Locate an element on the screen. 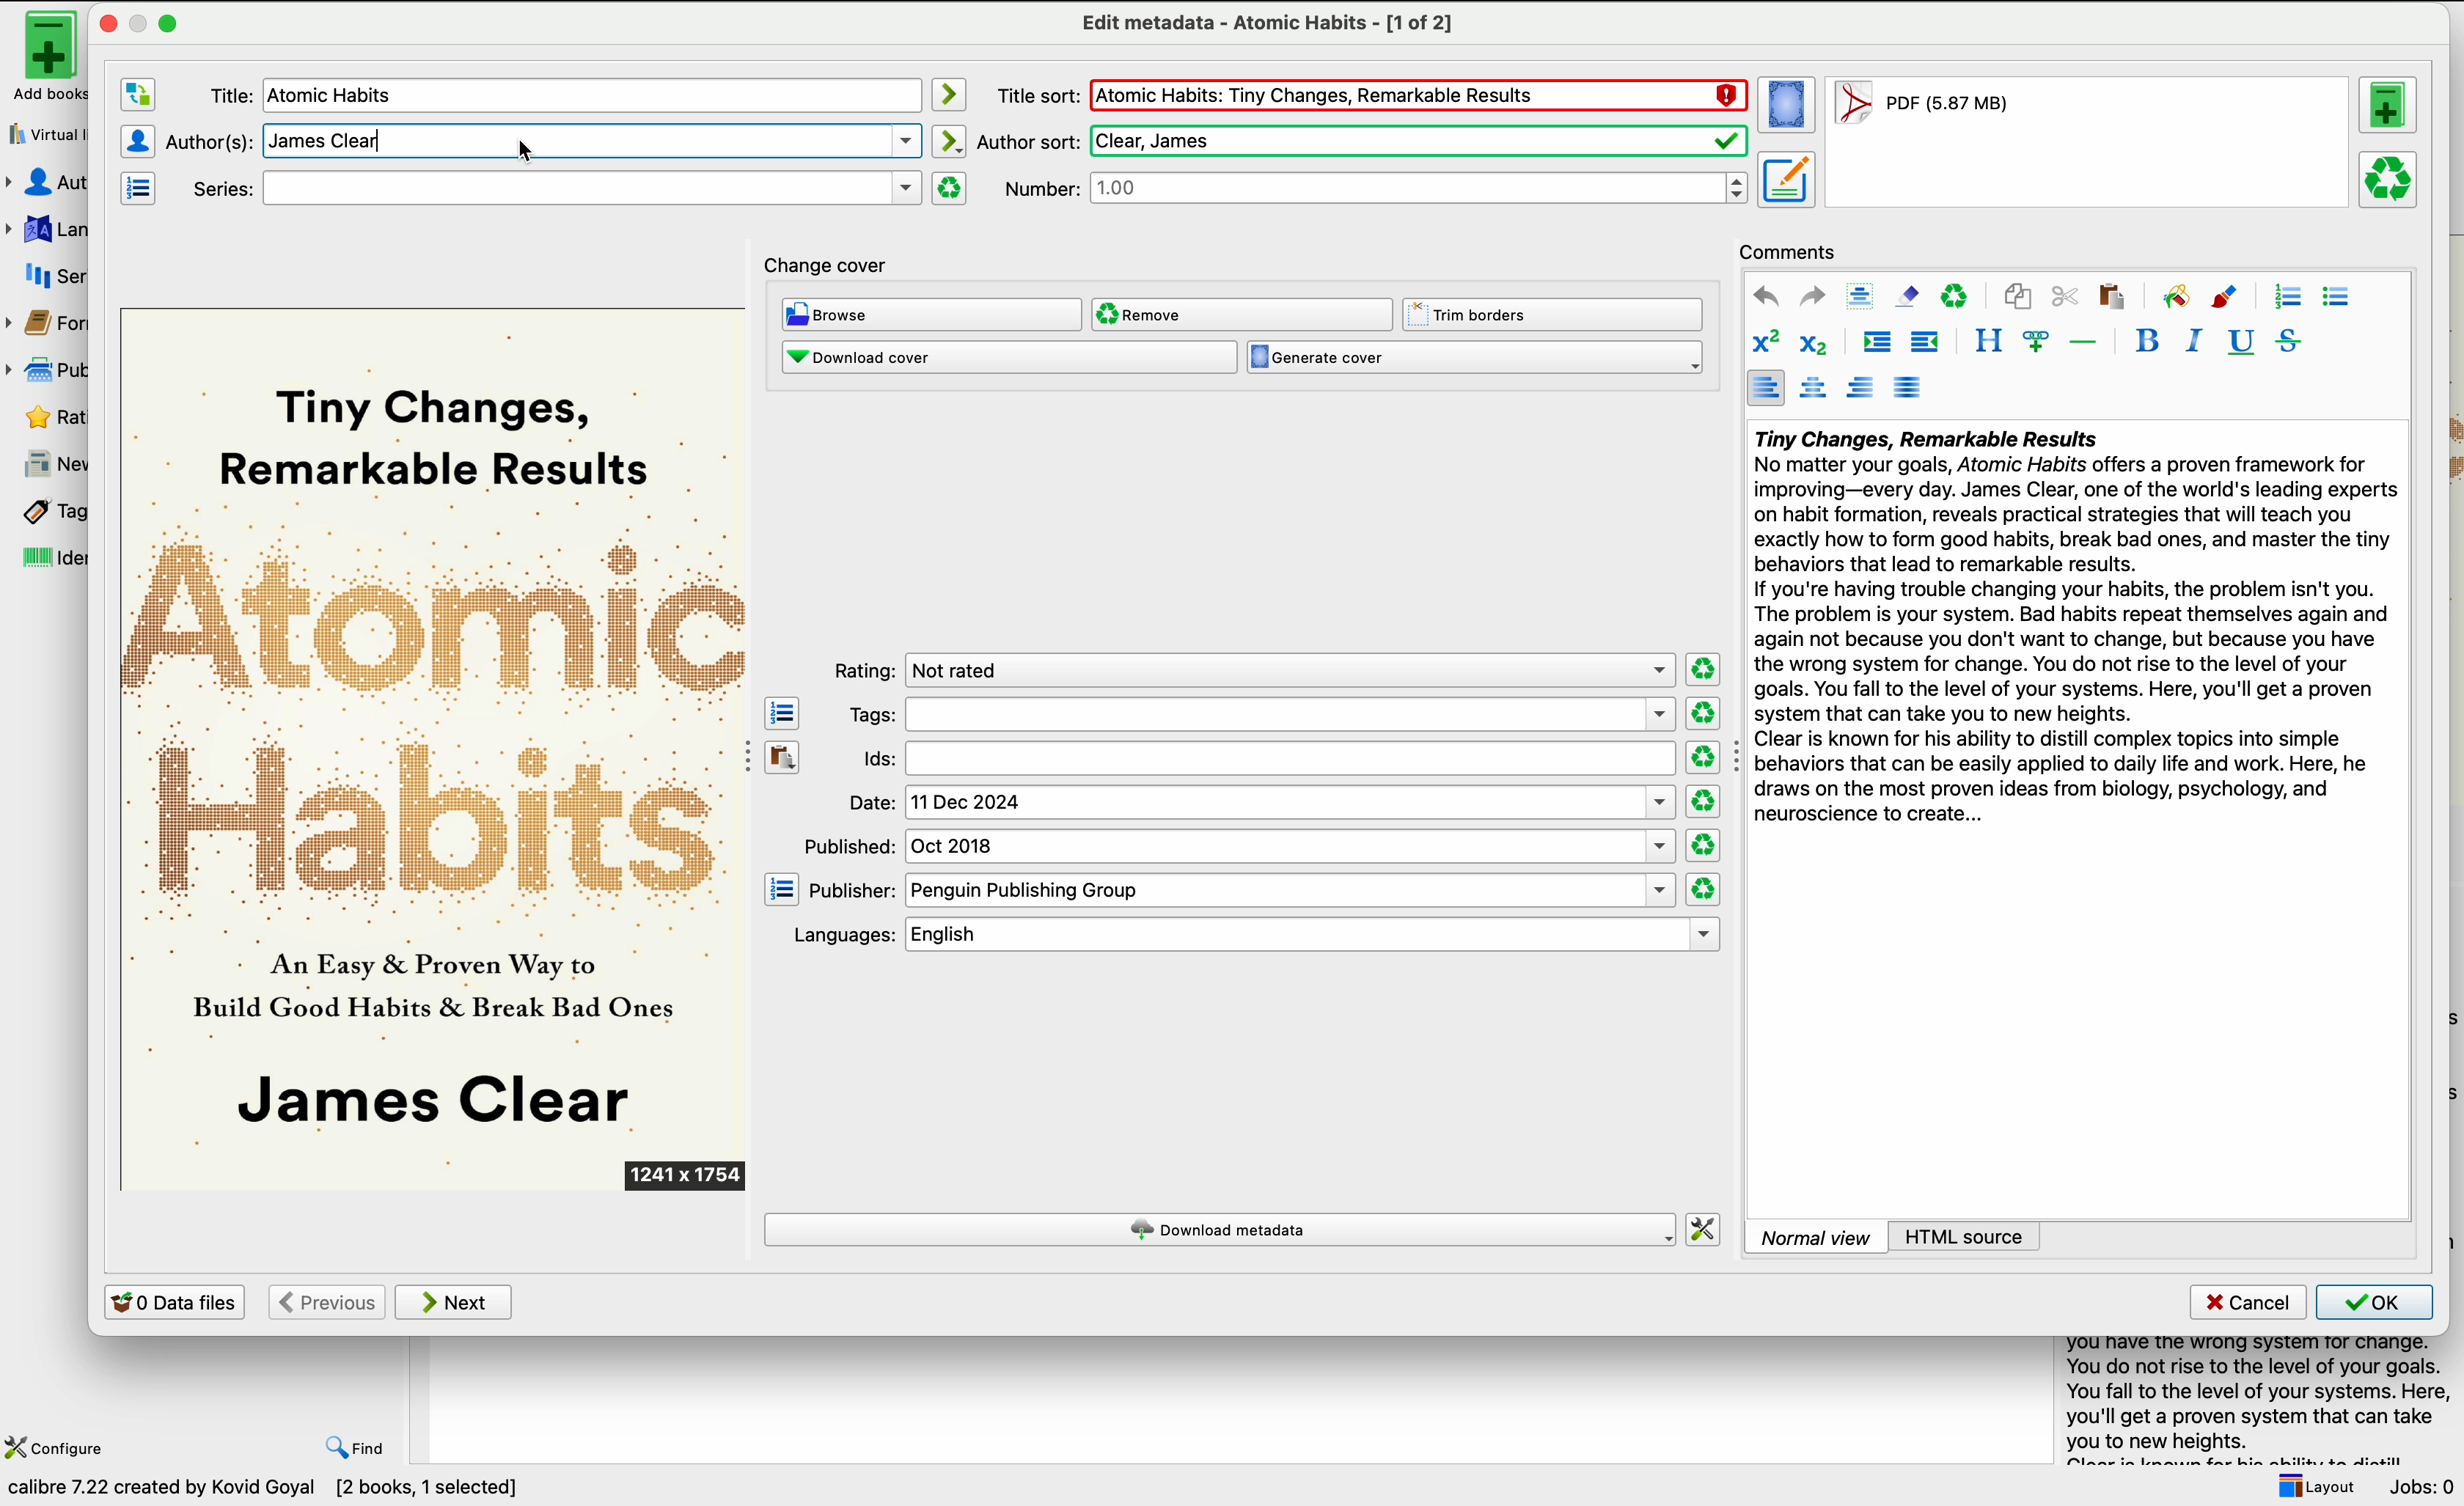  cancel button is located at coordinates (2245, 1303).